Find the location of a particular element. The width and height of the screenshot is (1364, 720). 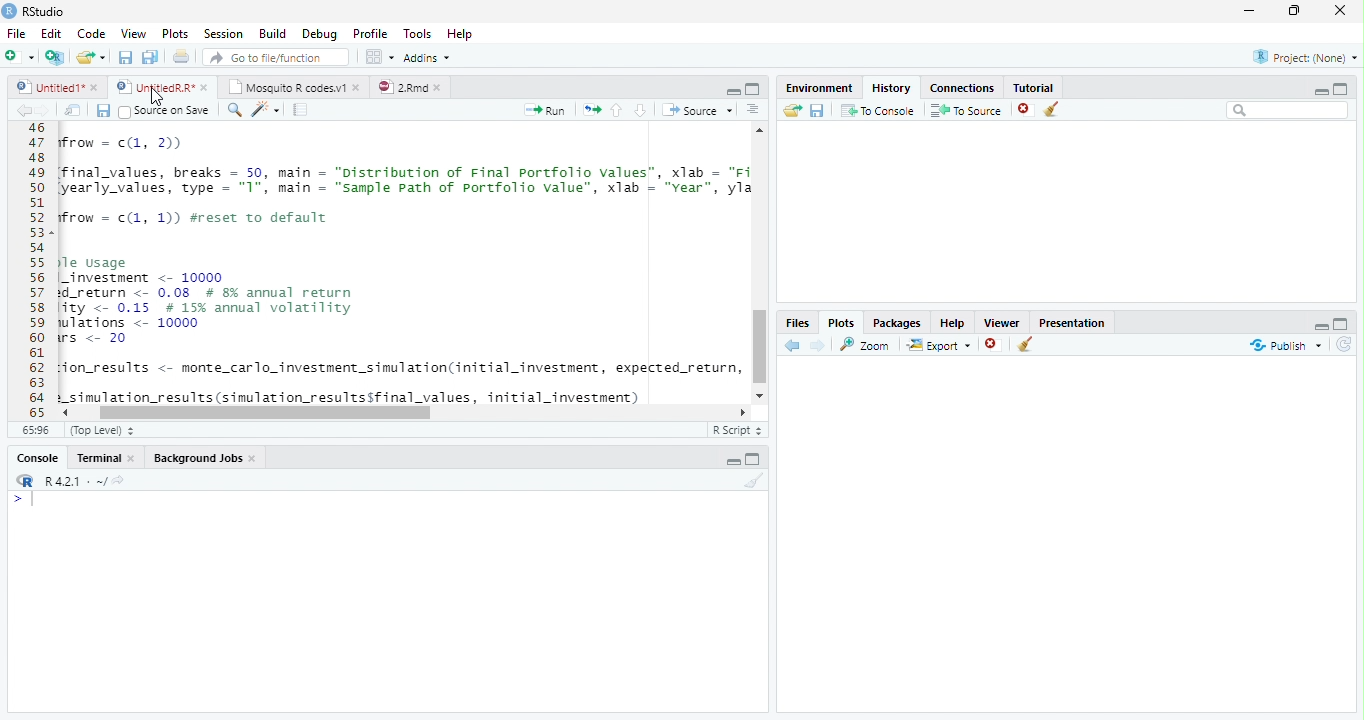

Find and replace is located at coordinates (235, 110).